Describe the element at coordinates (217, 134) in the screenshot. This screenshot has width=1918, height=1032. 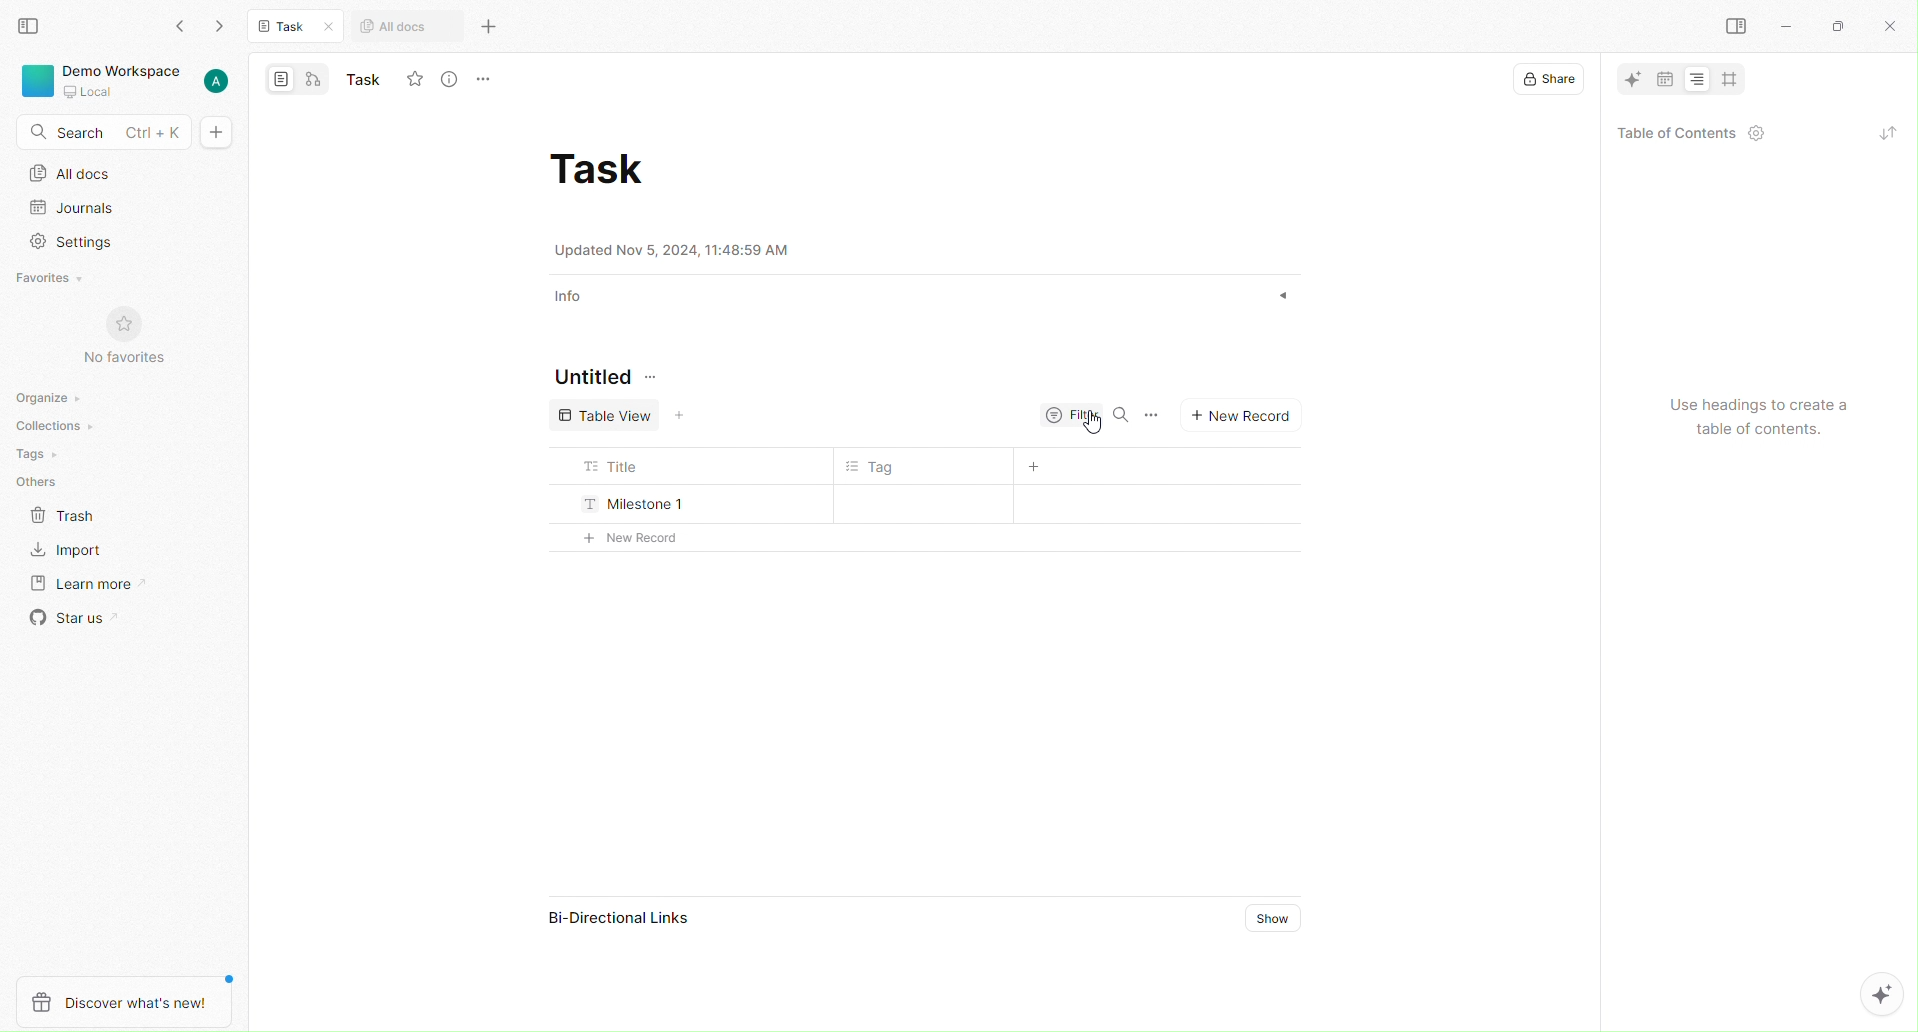
I see `Add` at that location.